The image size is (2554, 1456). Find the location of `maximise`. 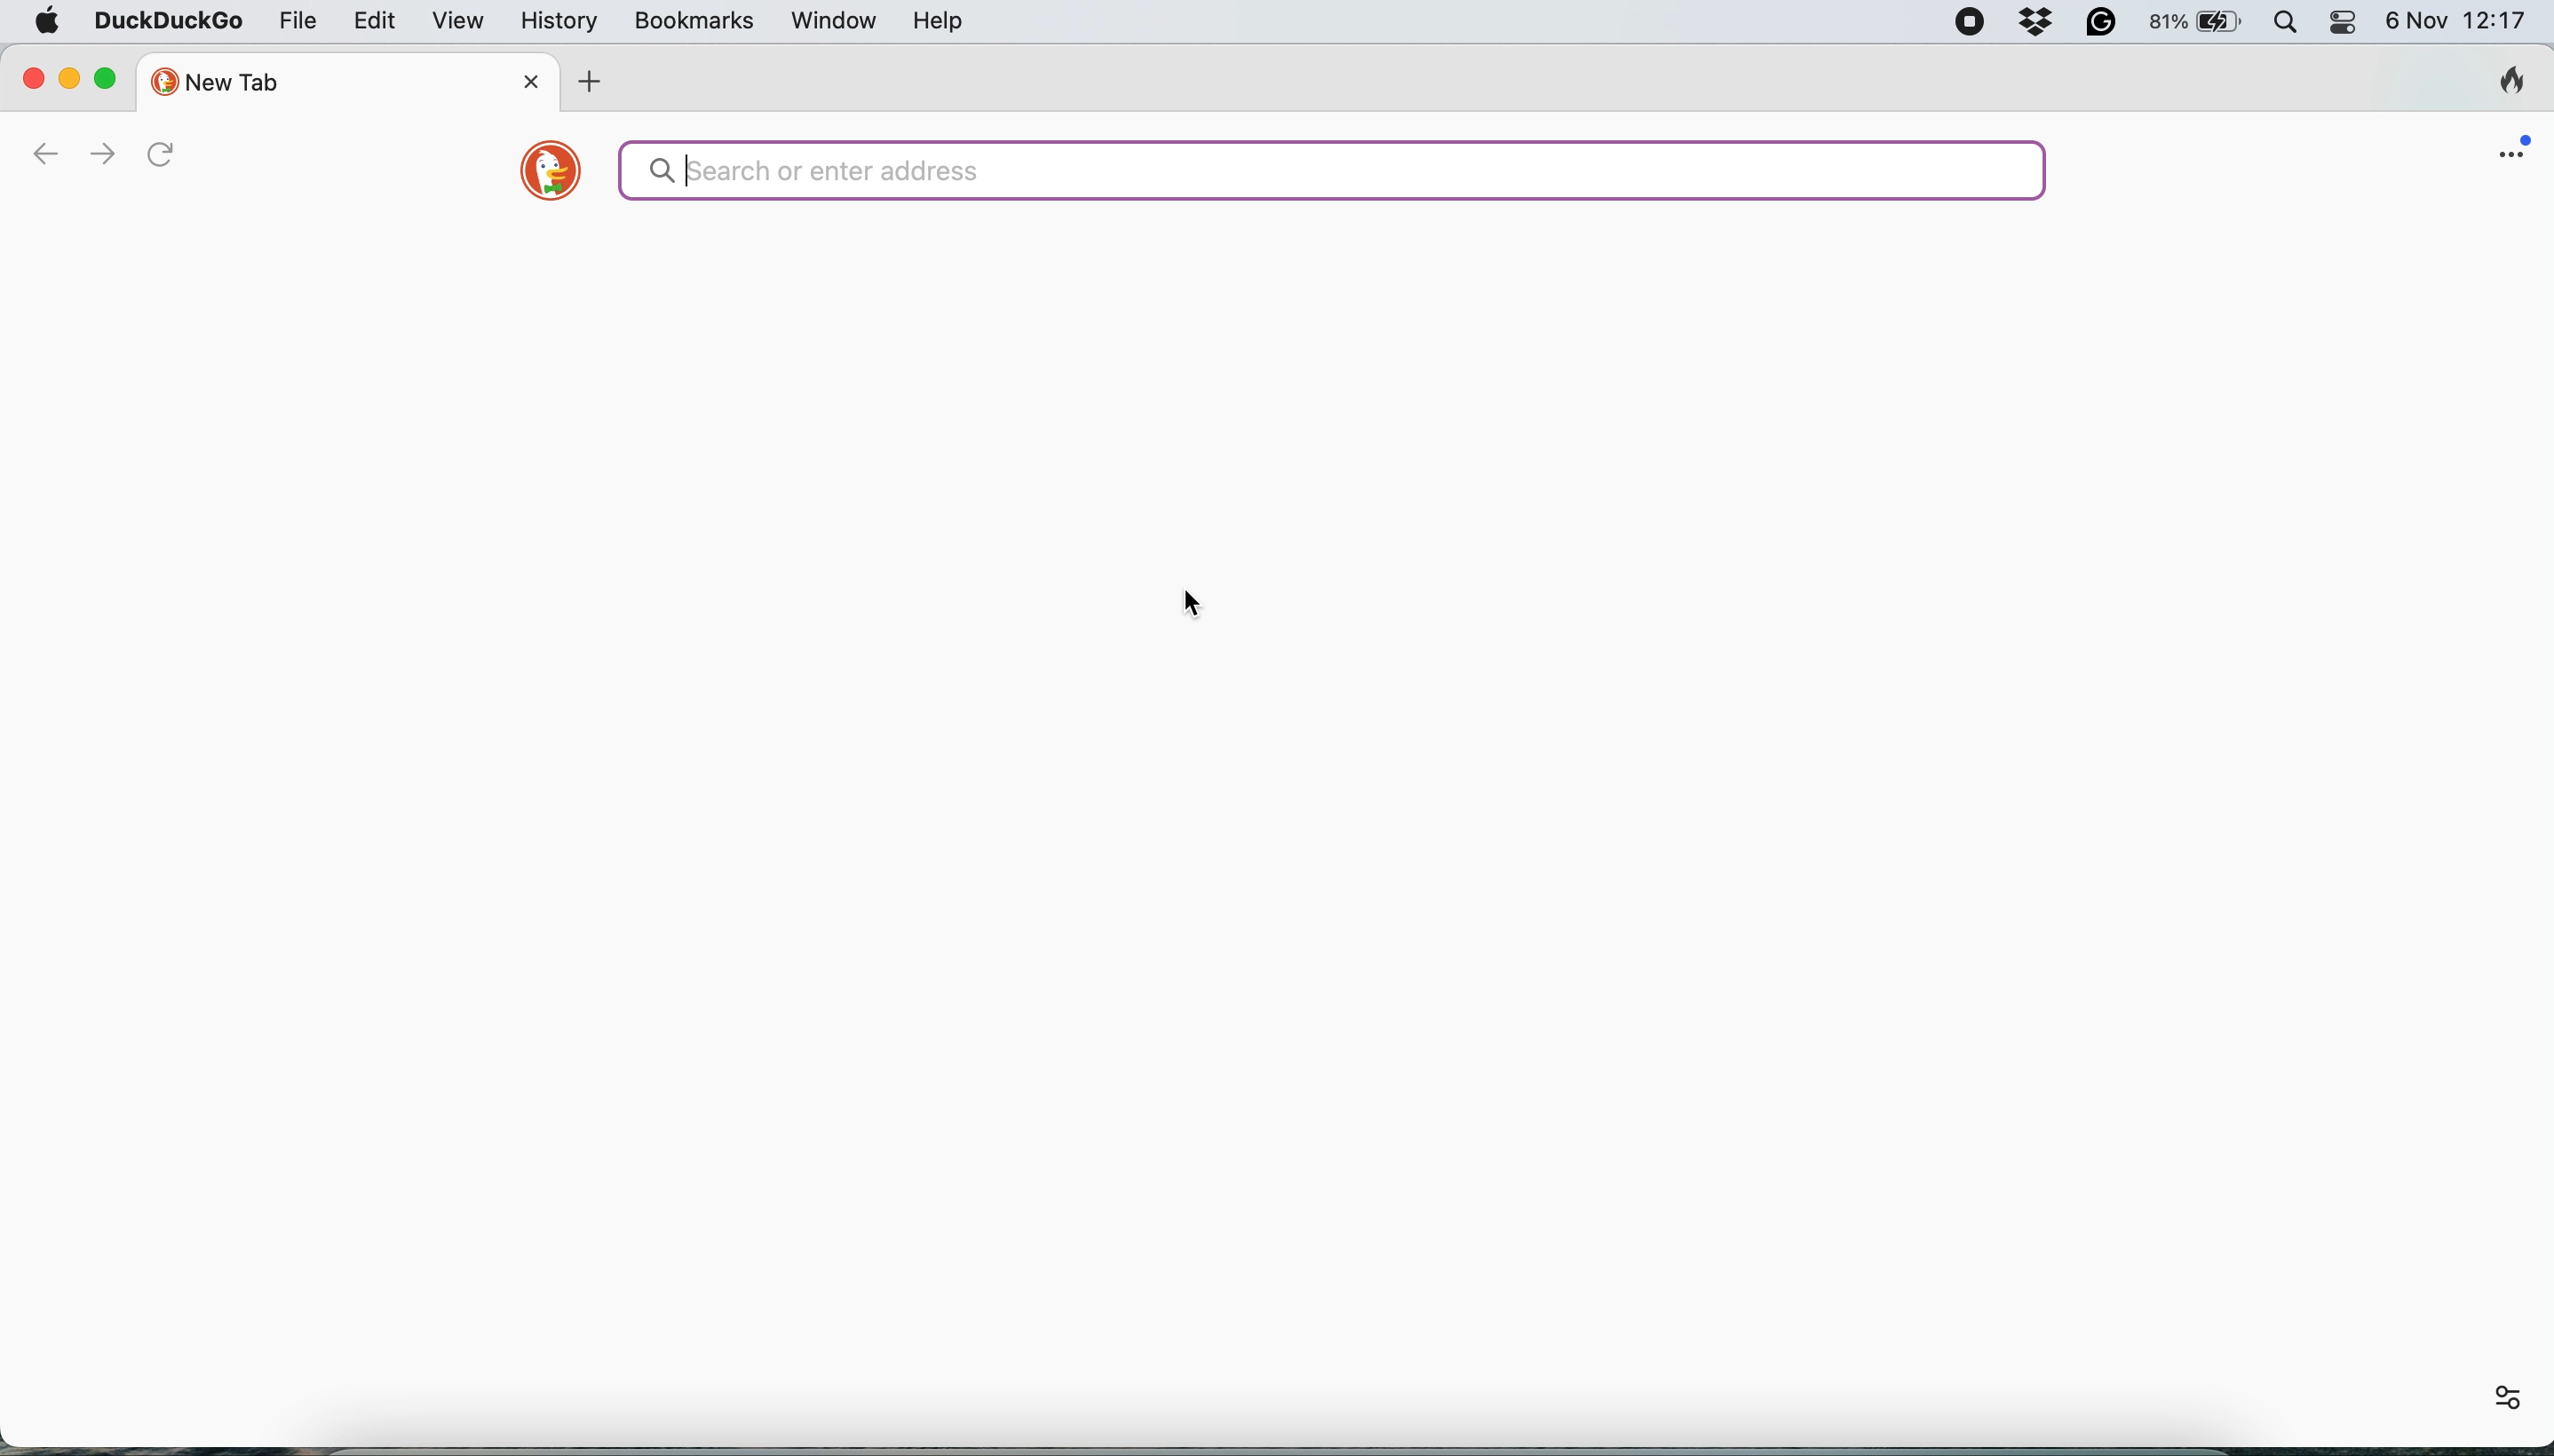

maximise is located at coordinates (109, 78).